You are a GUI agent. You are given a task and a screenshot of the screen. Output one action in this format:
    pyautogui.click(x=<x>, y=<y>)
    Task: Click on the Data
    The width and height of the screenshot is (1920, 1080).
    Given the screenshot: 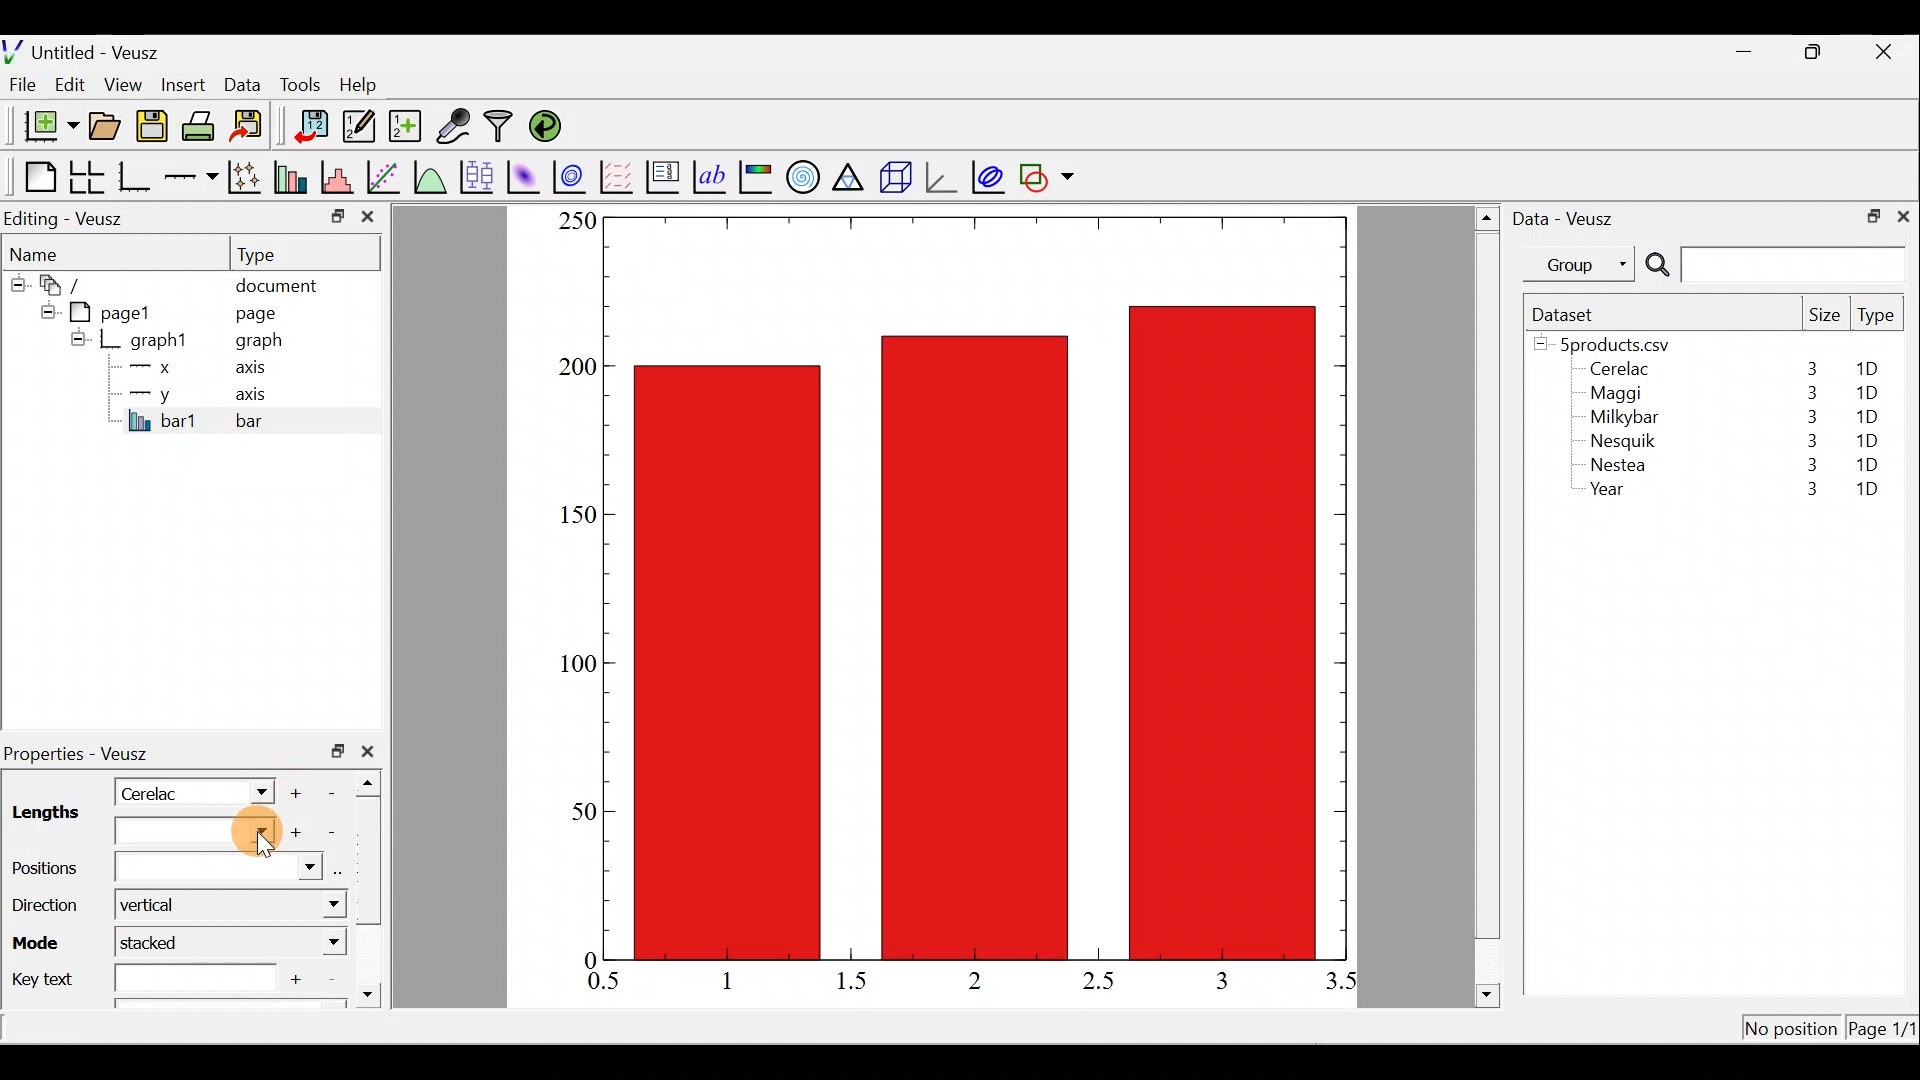 What is the action you would take?
    pyautogui.click(x=242, y=83)
    